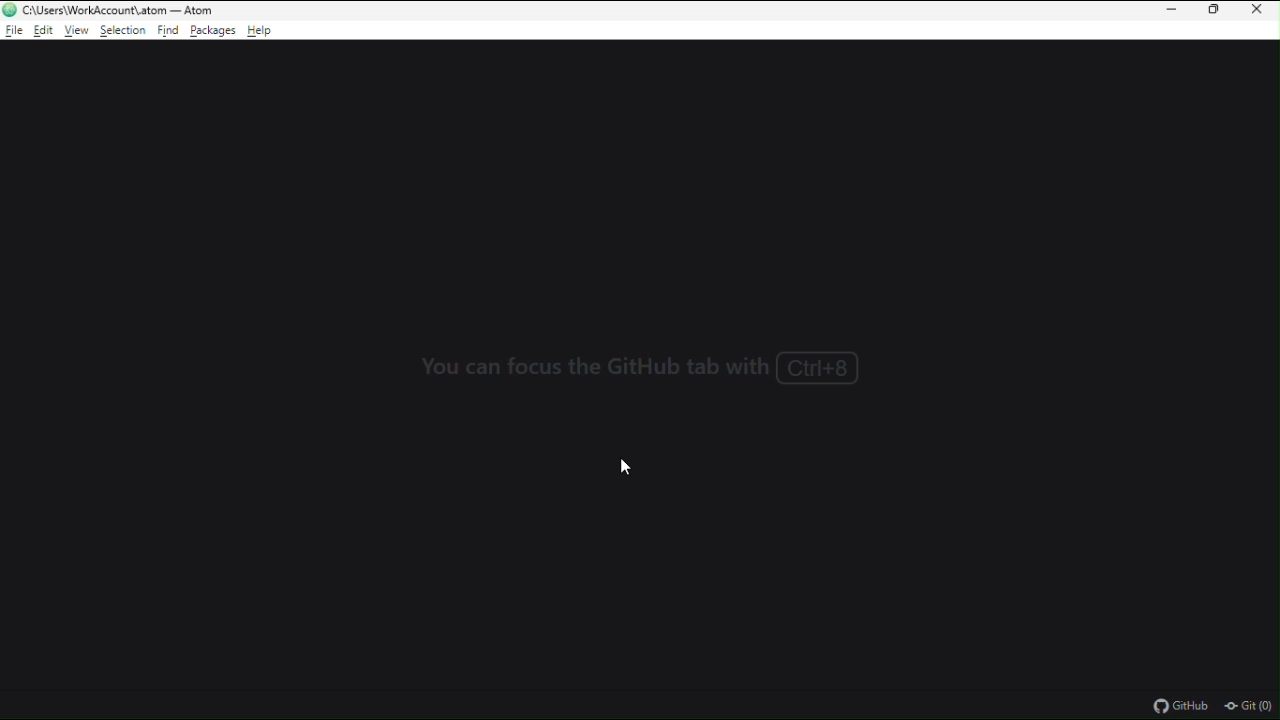 The image size is (1280, 720). What do you see at coordinates (1168, 11) in the screenshot?
I see `Minimize` at bounding box center [1168, 11].